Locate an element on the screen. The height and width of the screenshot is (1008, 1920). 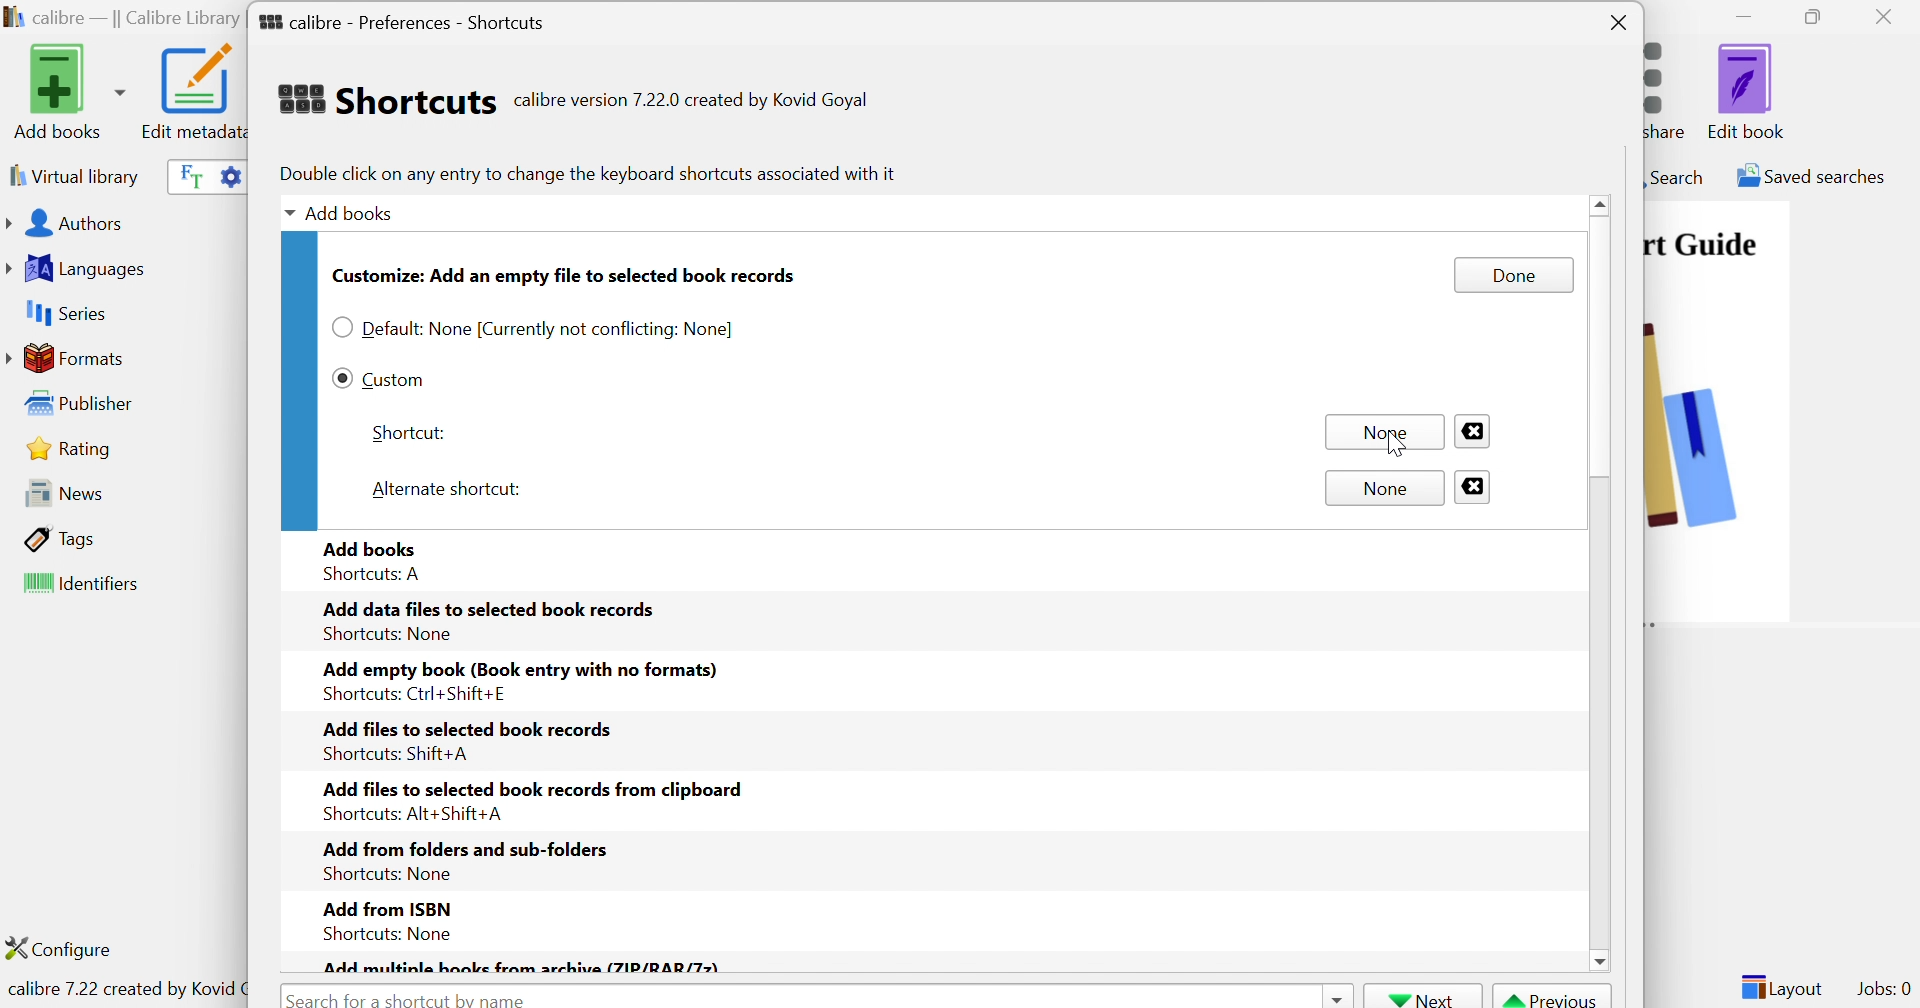
Close is located at coordinates (1474, 487).